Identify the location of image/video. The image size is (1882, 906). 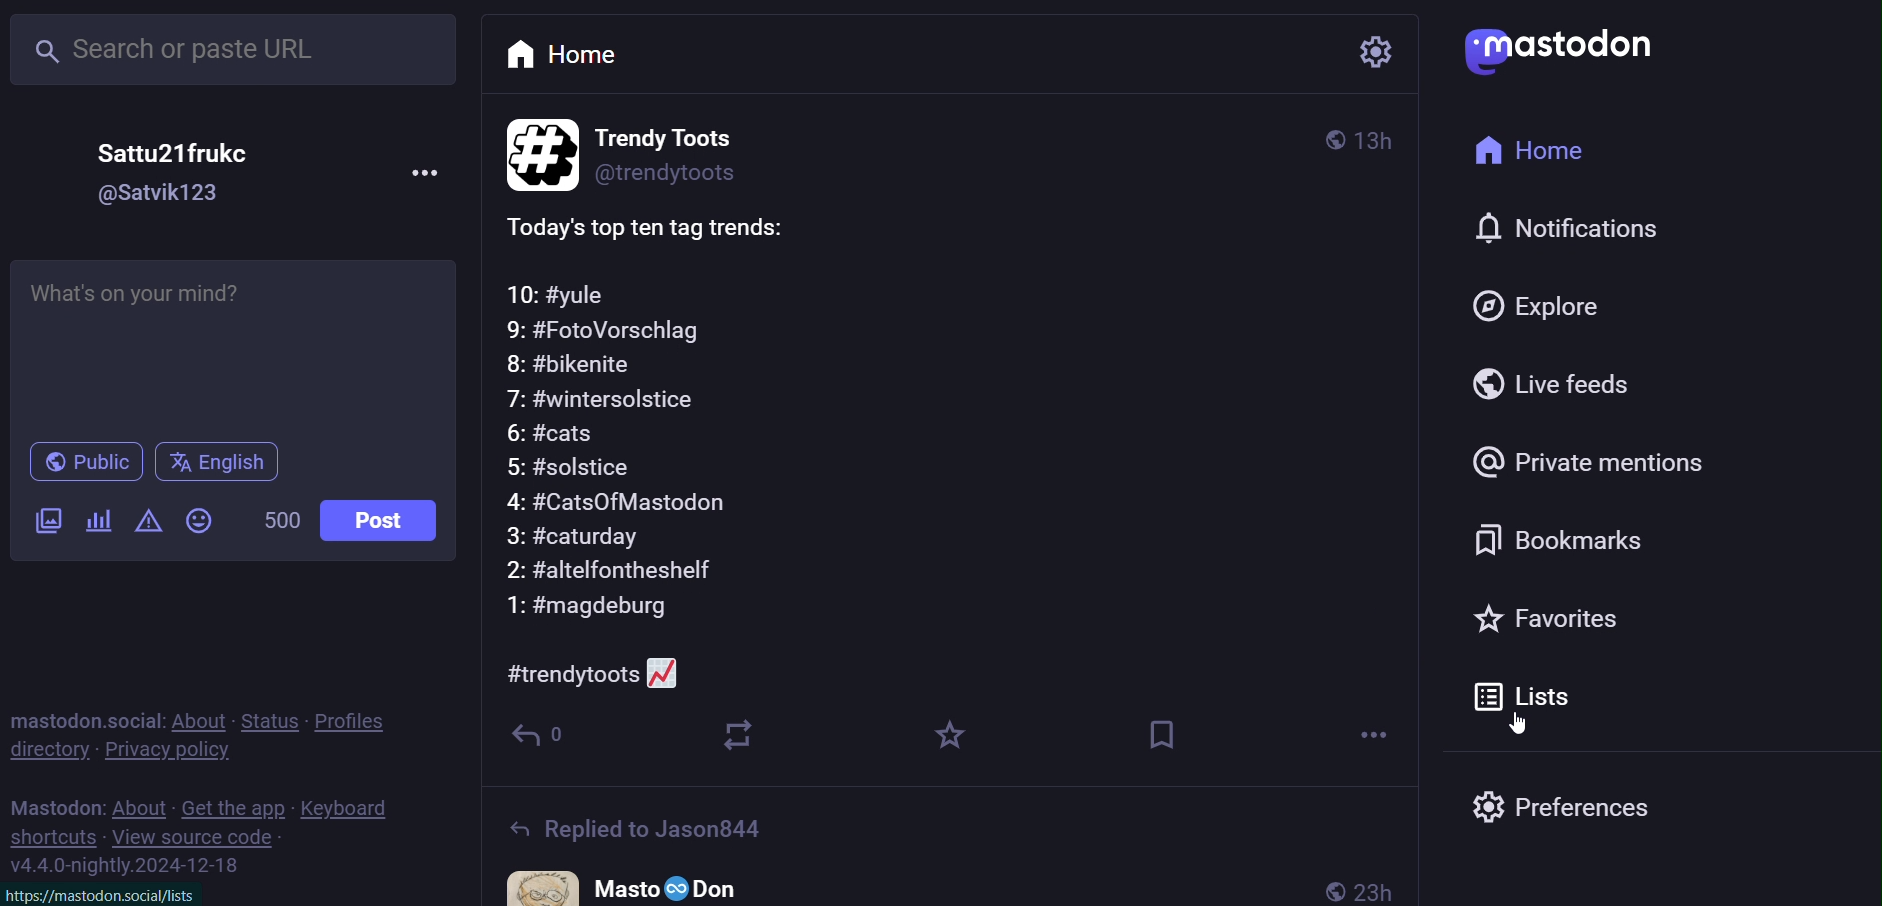
(41, 522).